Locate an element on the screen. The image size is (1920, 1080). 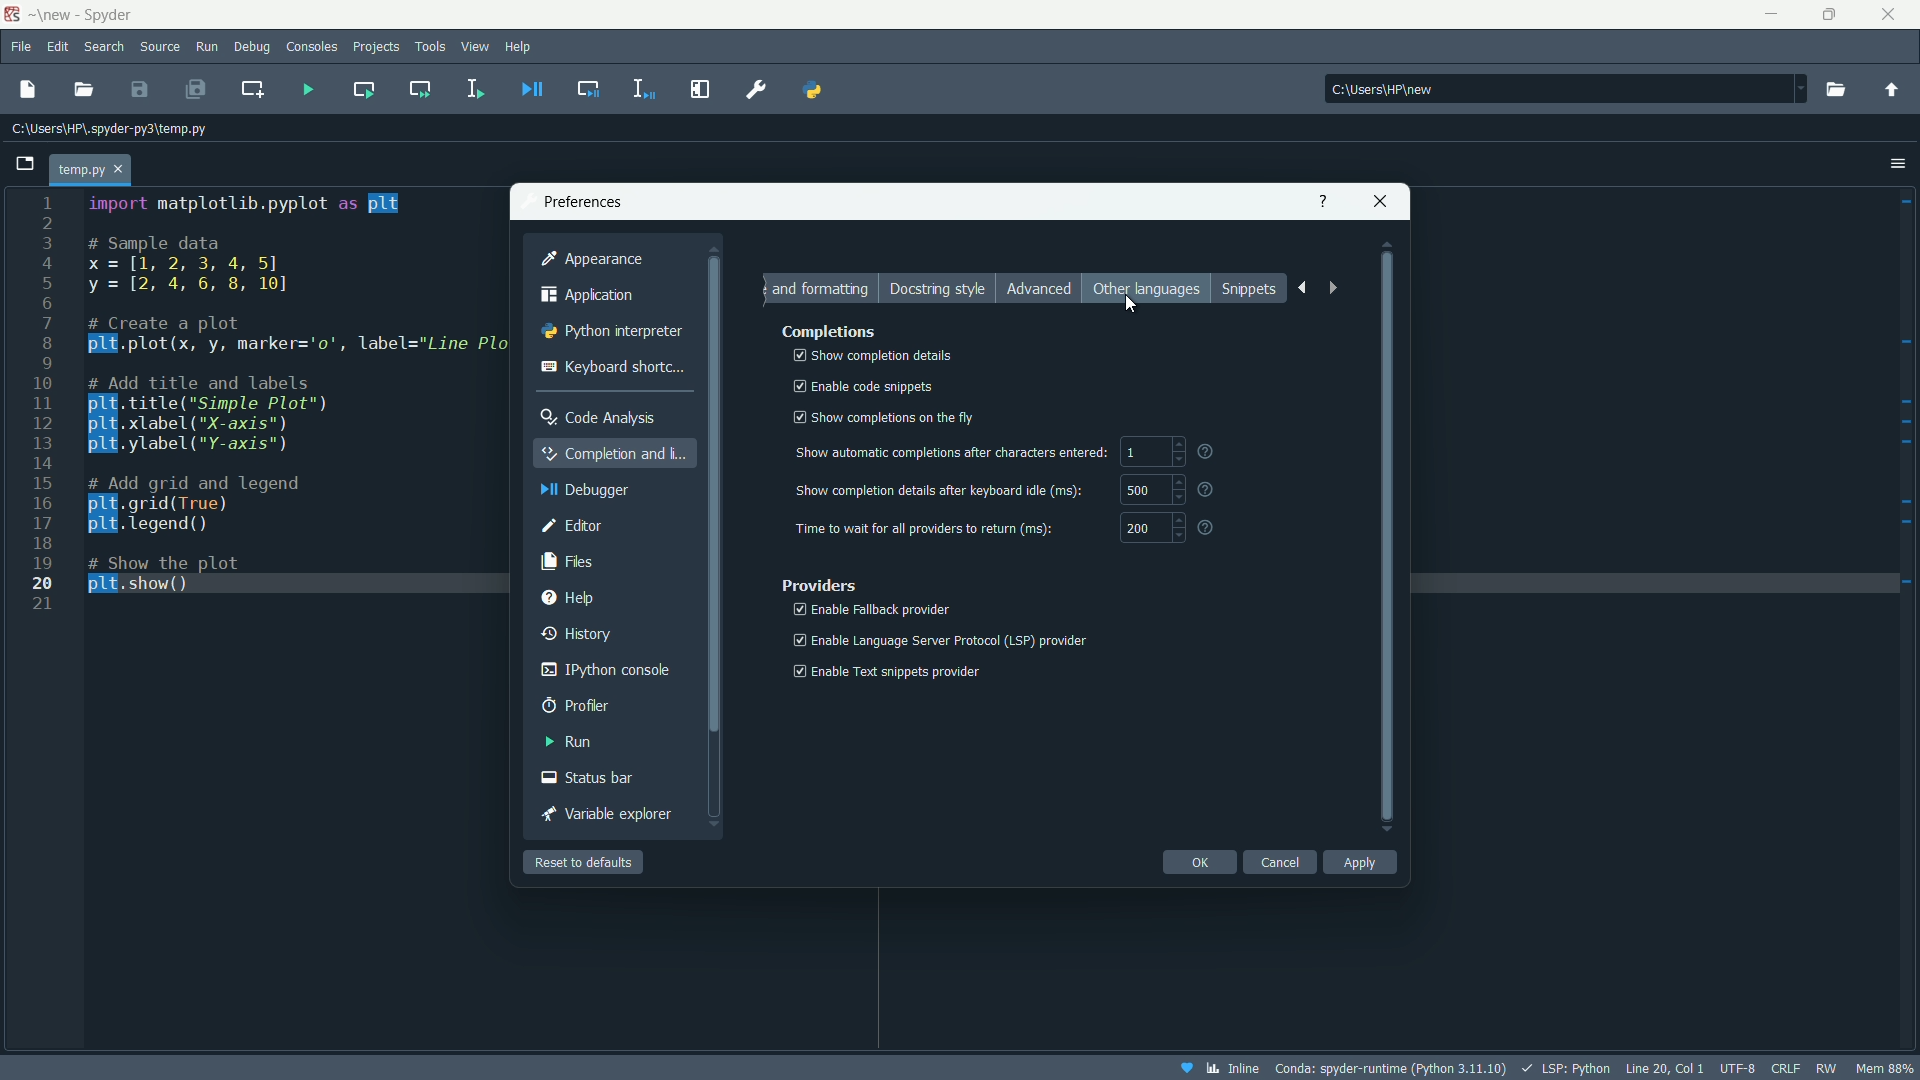
providers is located at coordinates (819, 585).